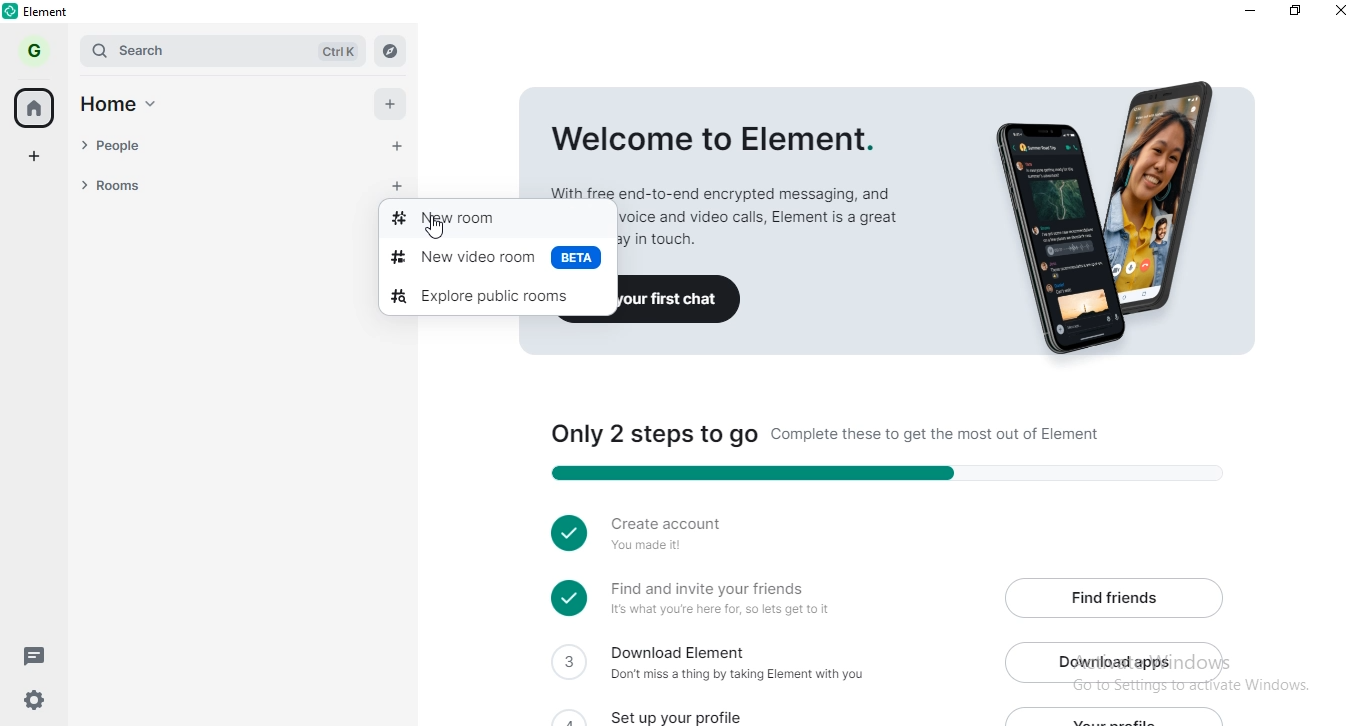  I want to click on explore public rooms, so click(498, 297).